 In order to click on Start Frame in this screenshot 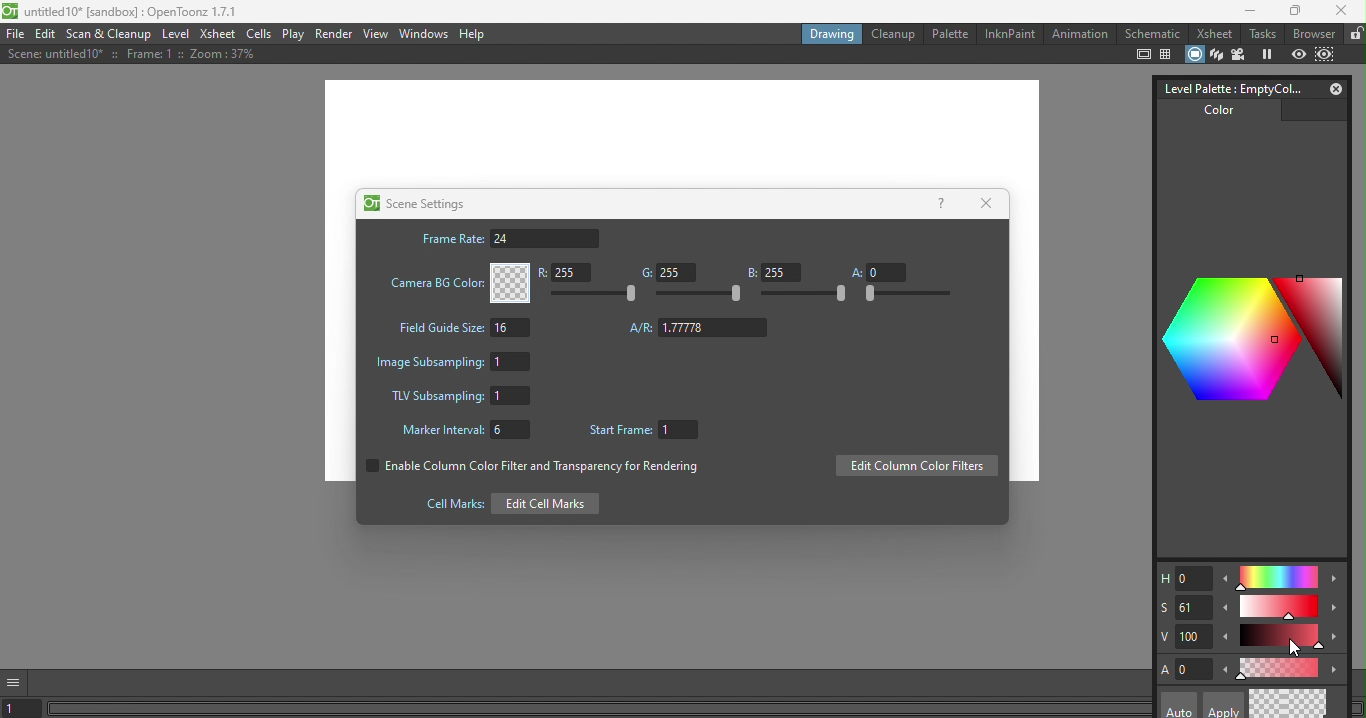, I will do `click(648, 431)`.